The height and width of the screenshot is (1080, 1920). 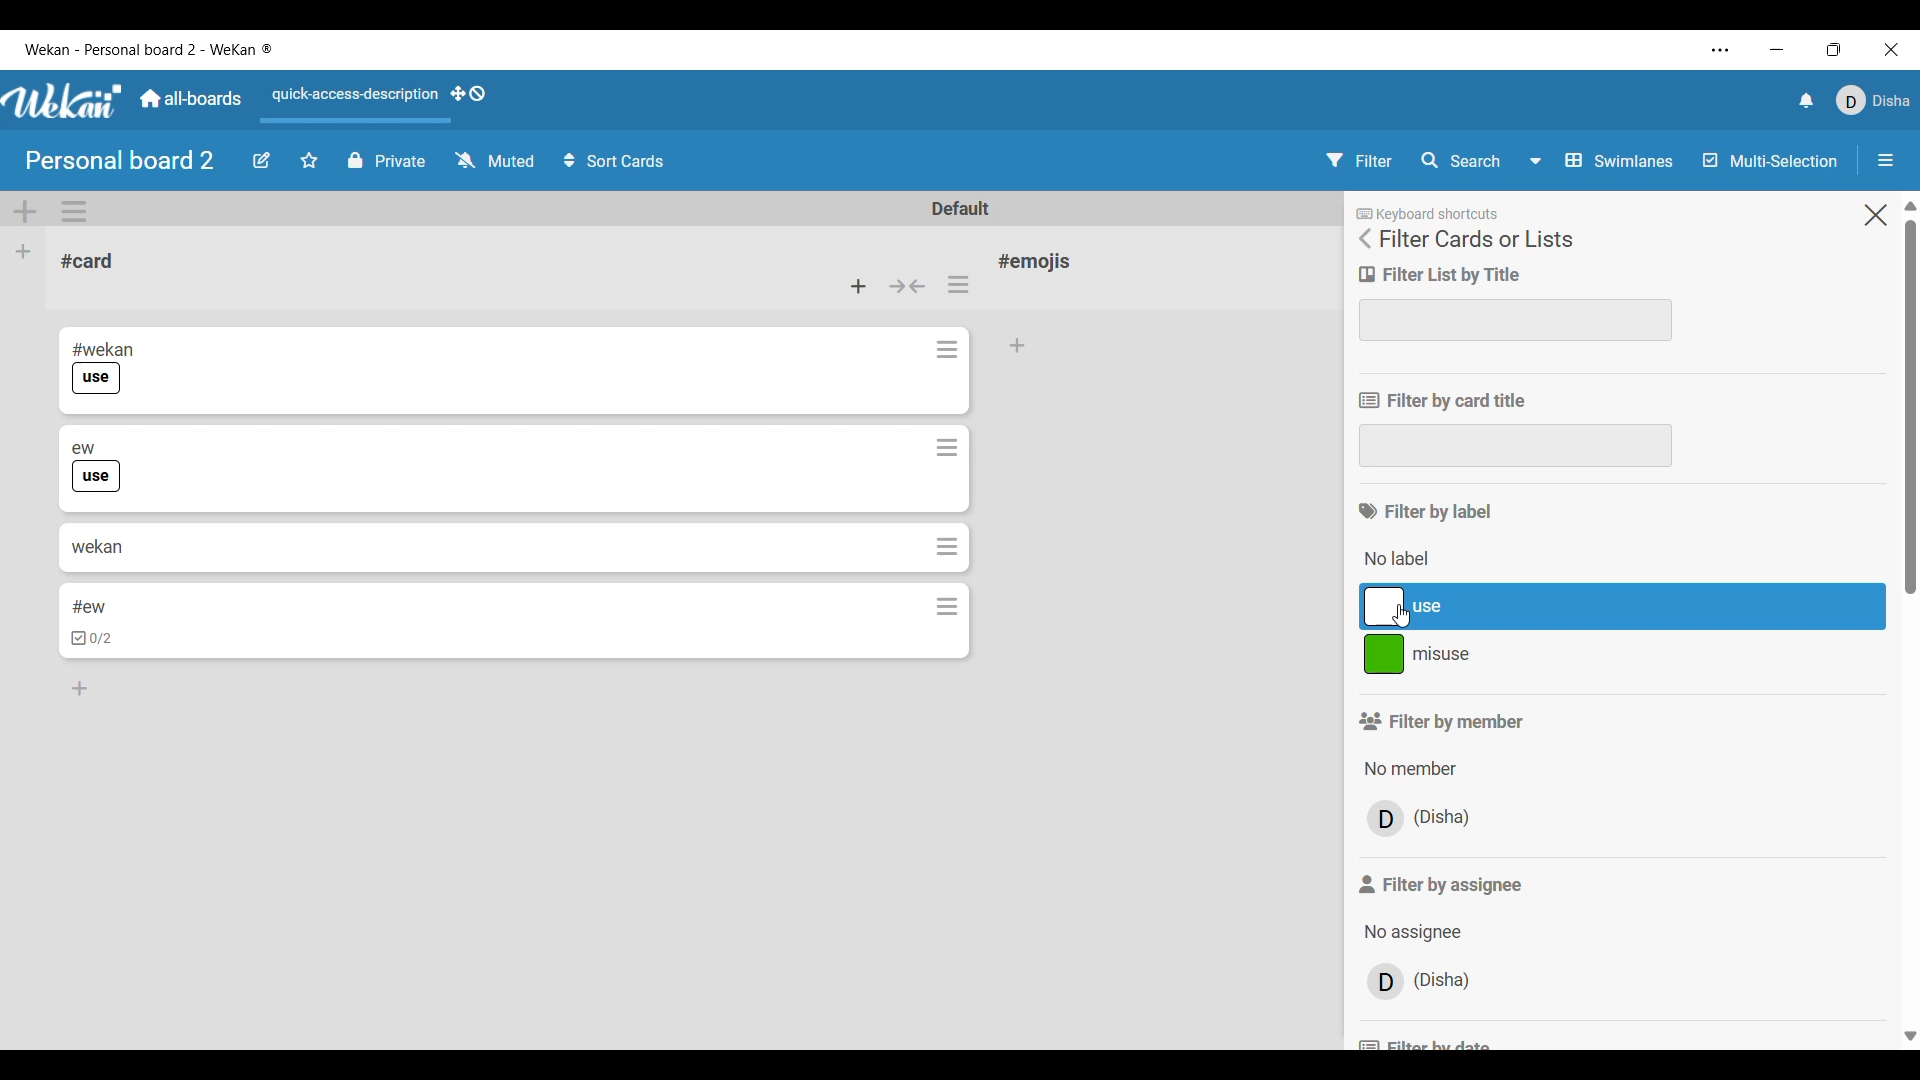 I want to click on Options under the above mentioned section, so click(x=1405, y=561).